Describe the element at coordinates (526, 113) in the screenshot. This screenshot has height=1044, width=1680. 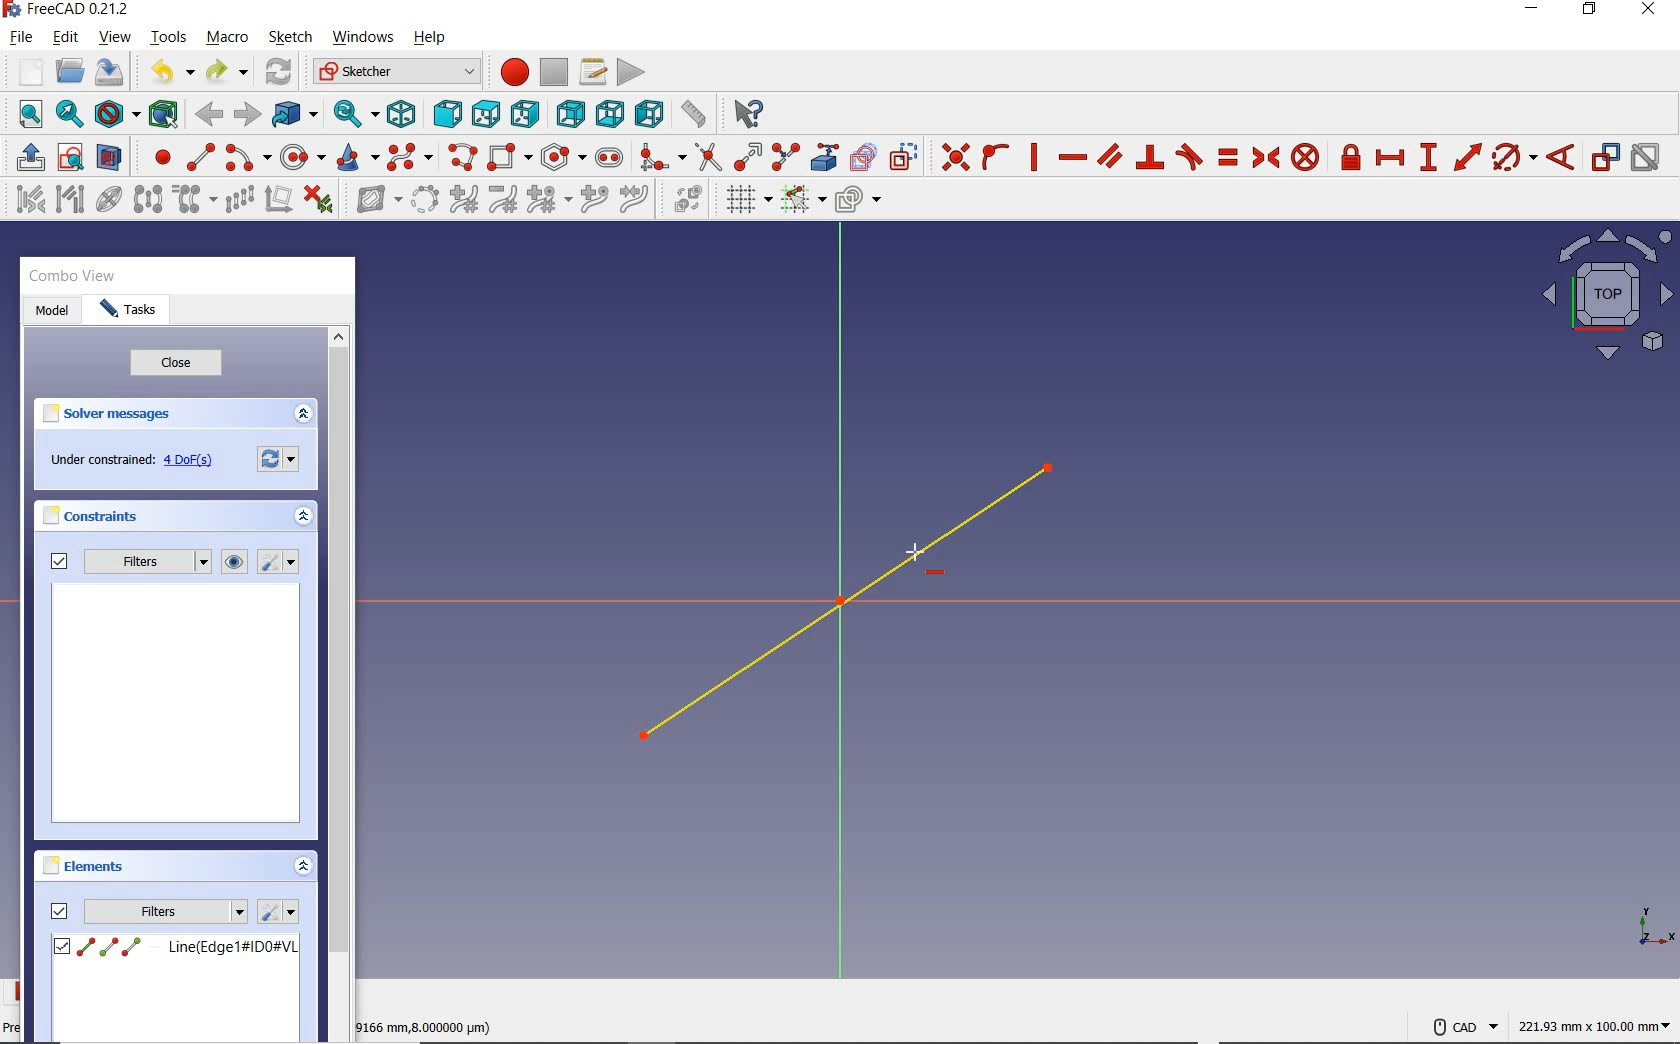
I see `RIGHT` at that location.